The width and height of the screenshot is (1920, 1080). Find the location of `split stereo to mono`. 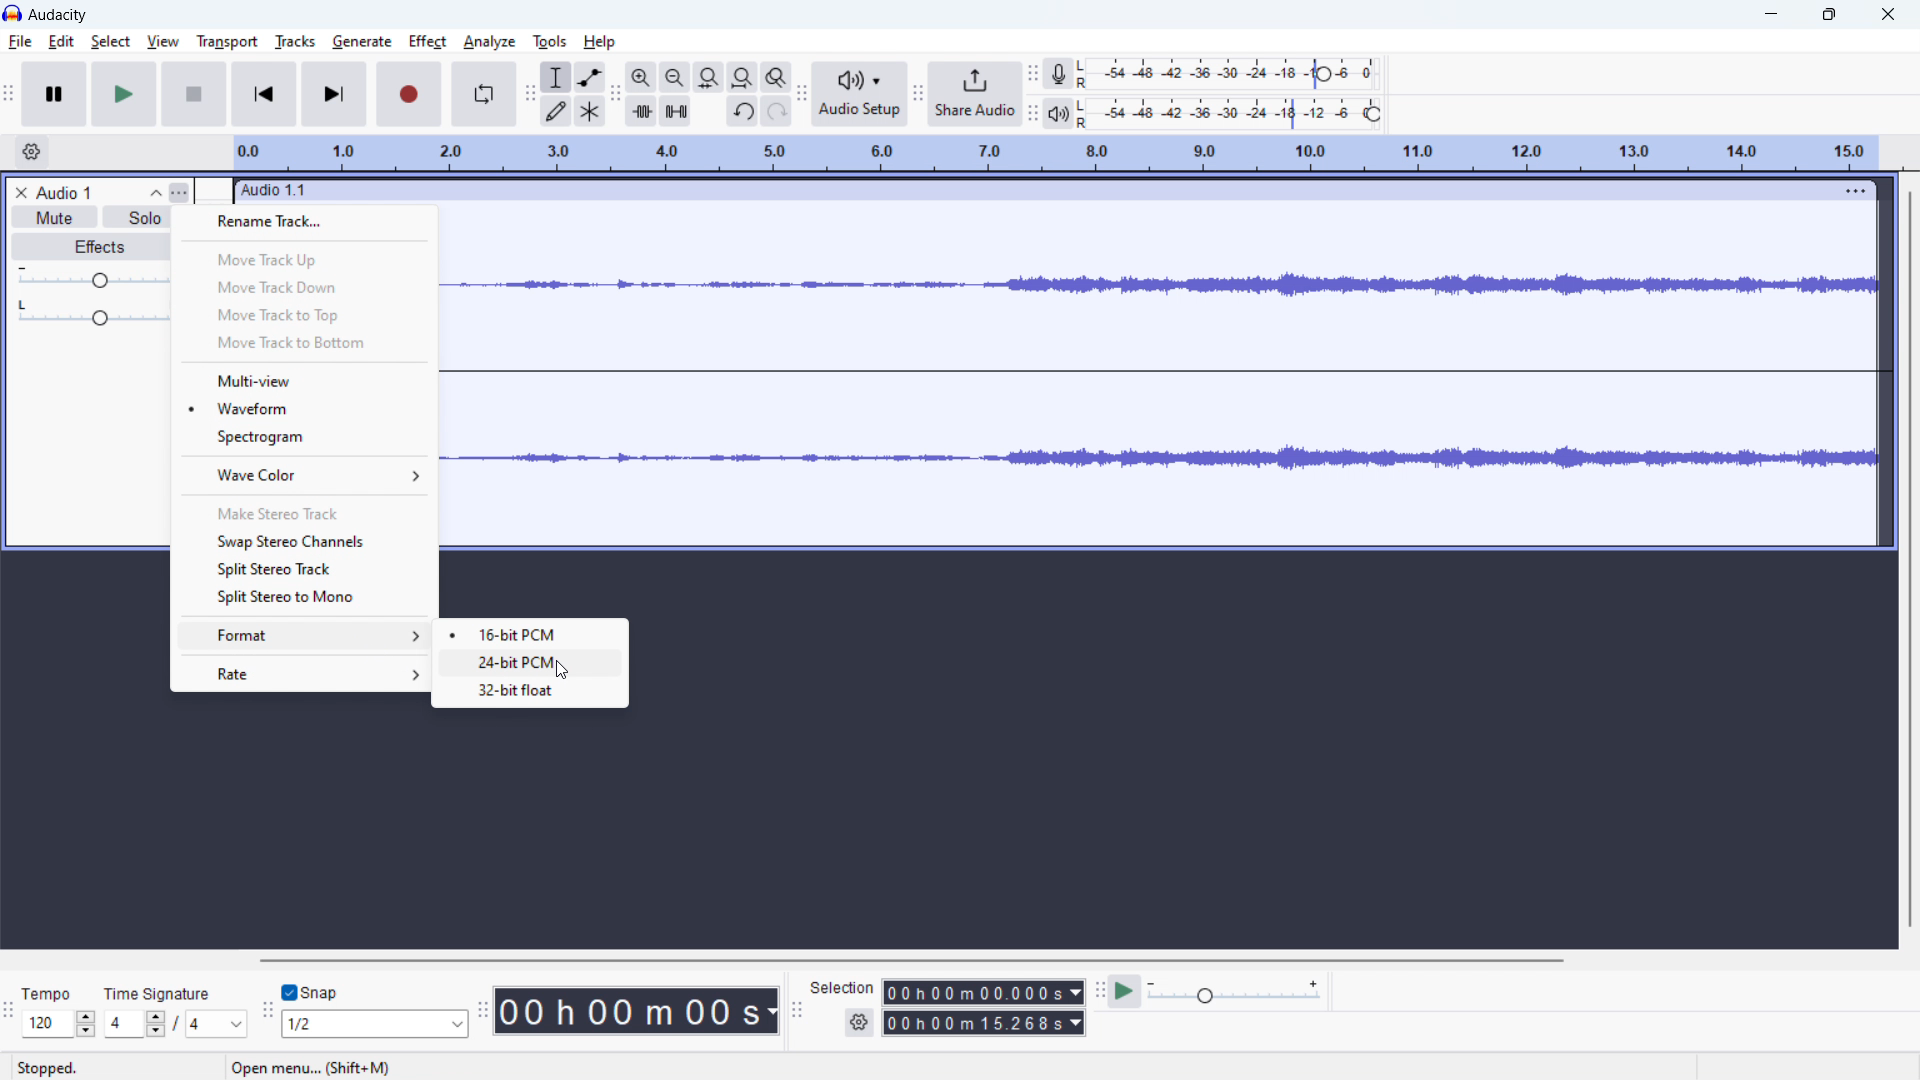

split stereo to mono is located at coordinates (302, 598).